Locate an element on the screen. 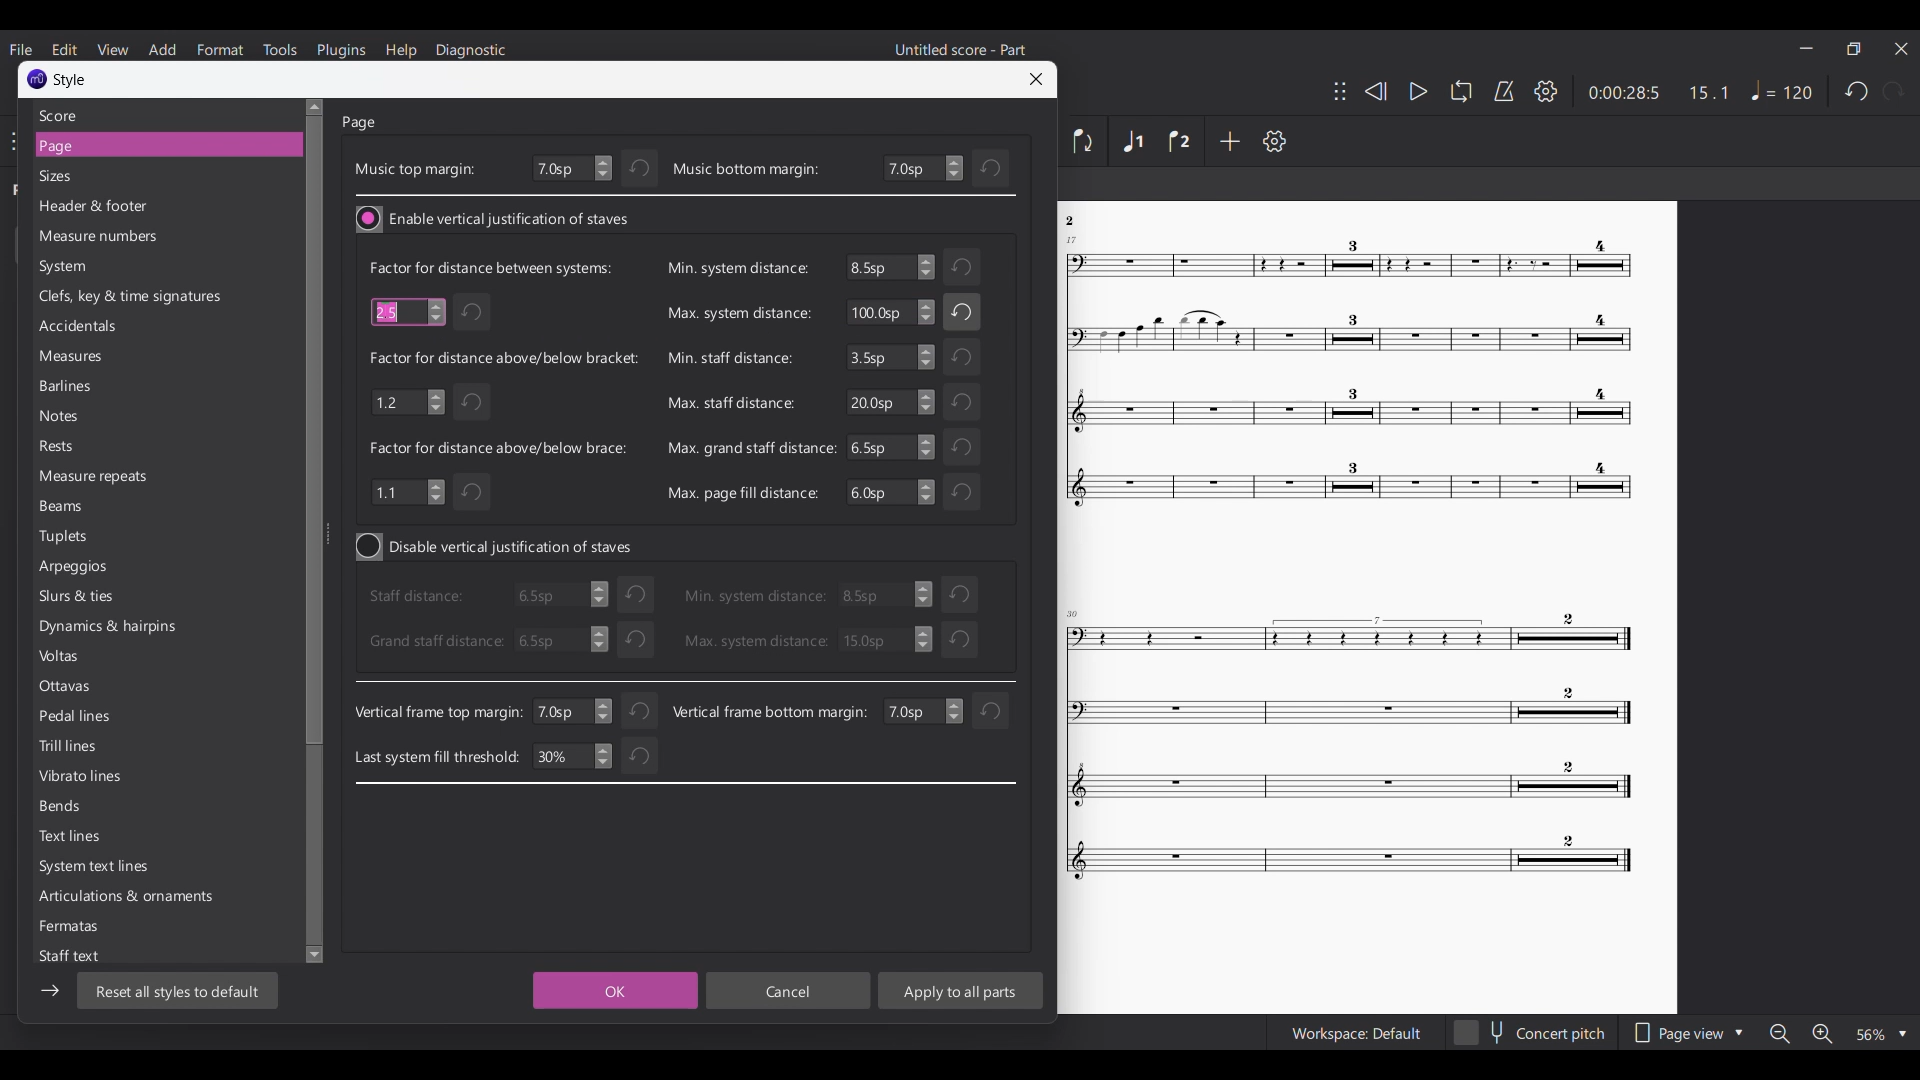  OK is located at coordinates (611, 991).